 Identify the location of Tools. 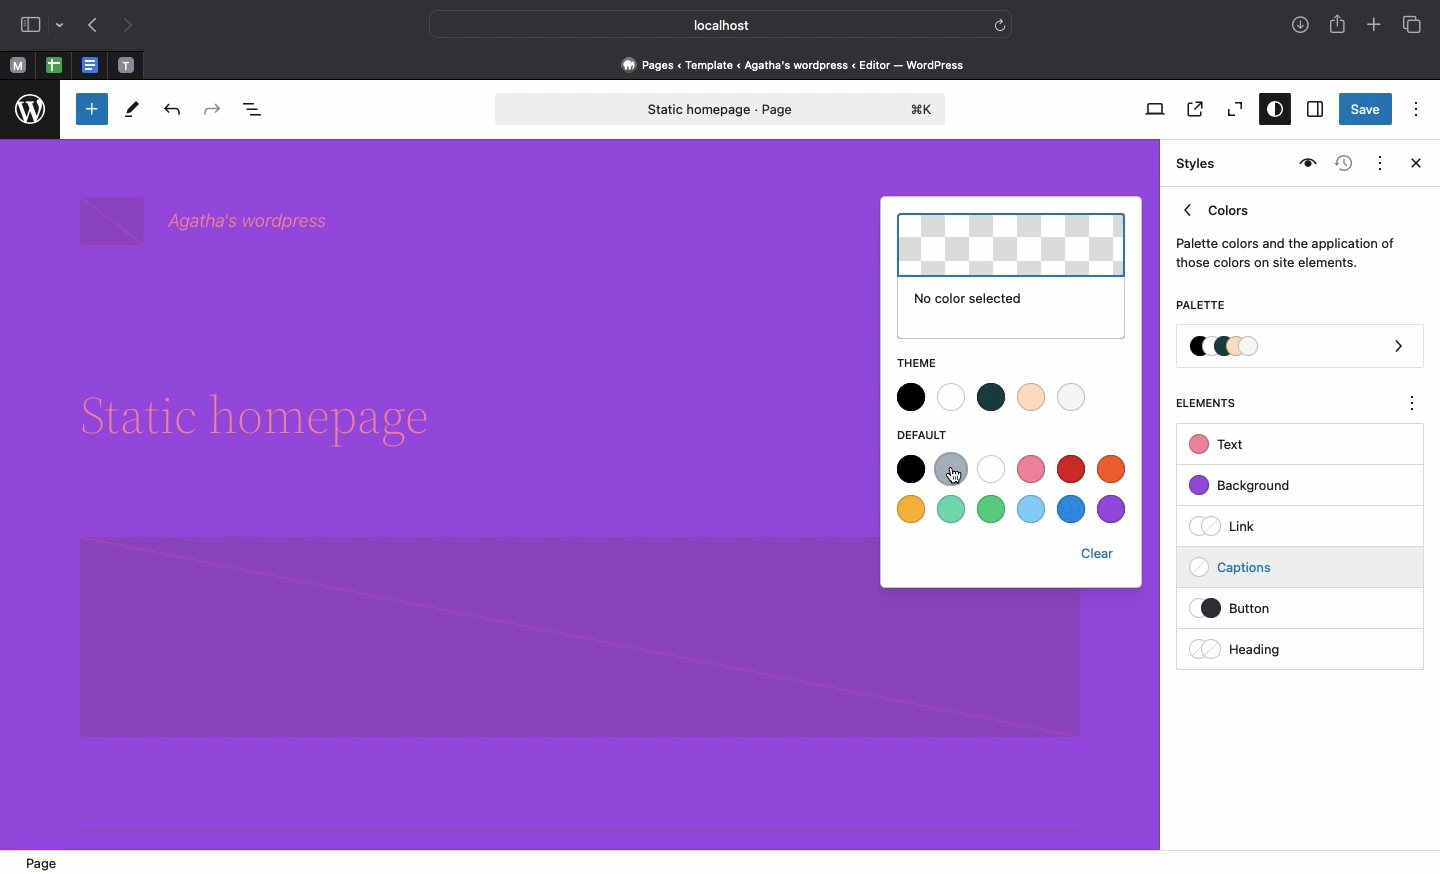
(133, 114).